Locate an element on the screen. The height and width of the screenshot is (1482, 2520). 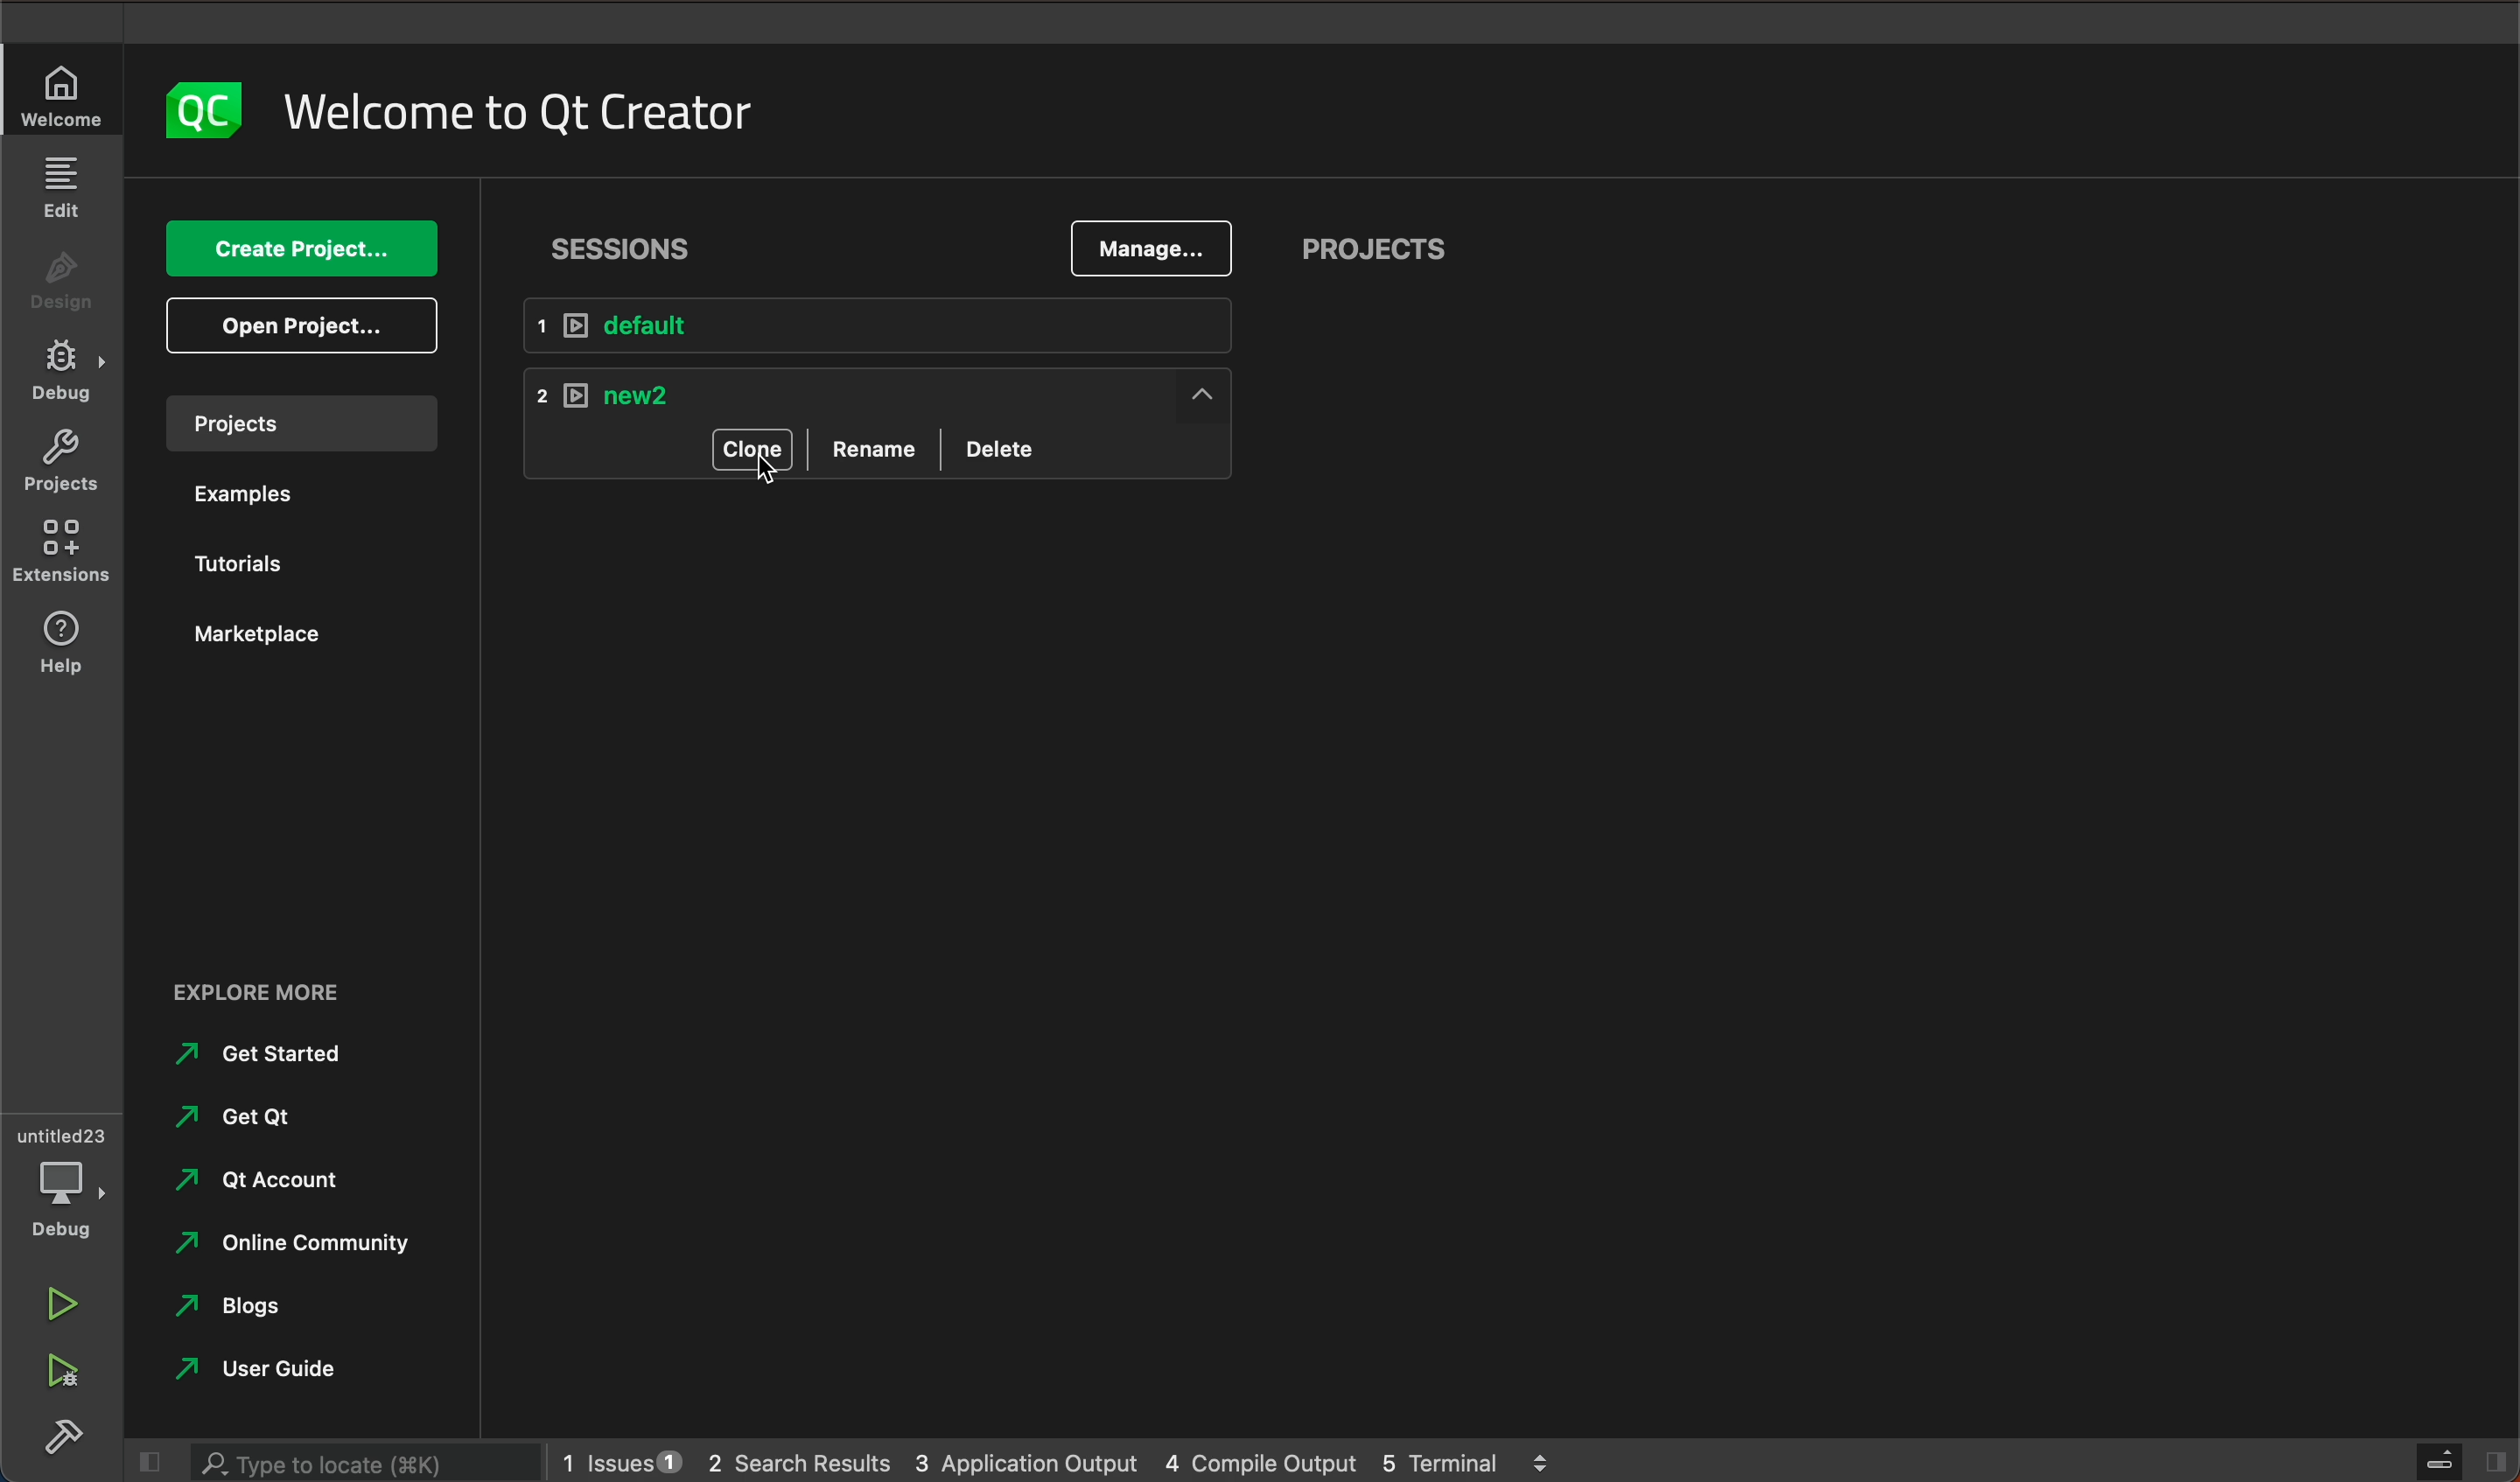
application output is located at coordinates (1025, 1456).